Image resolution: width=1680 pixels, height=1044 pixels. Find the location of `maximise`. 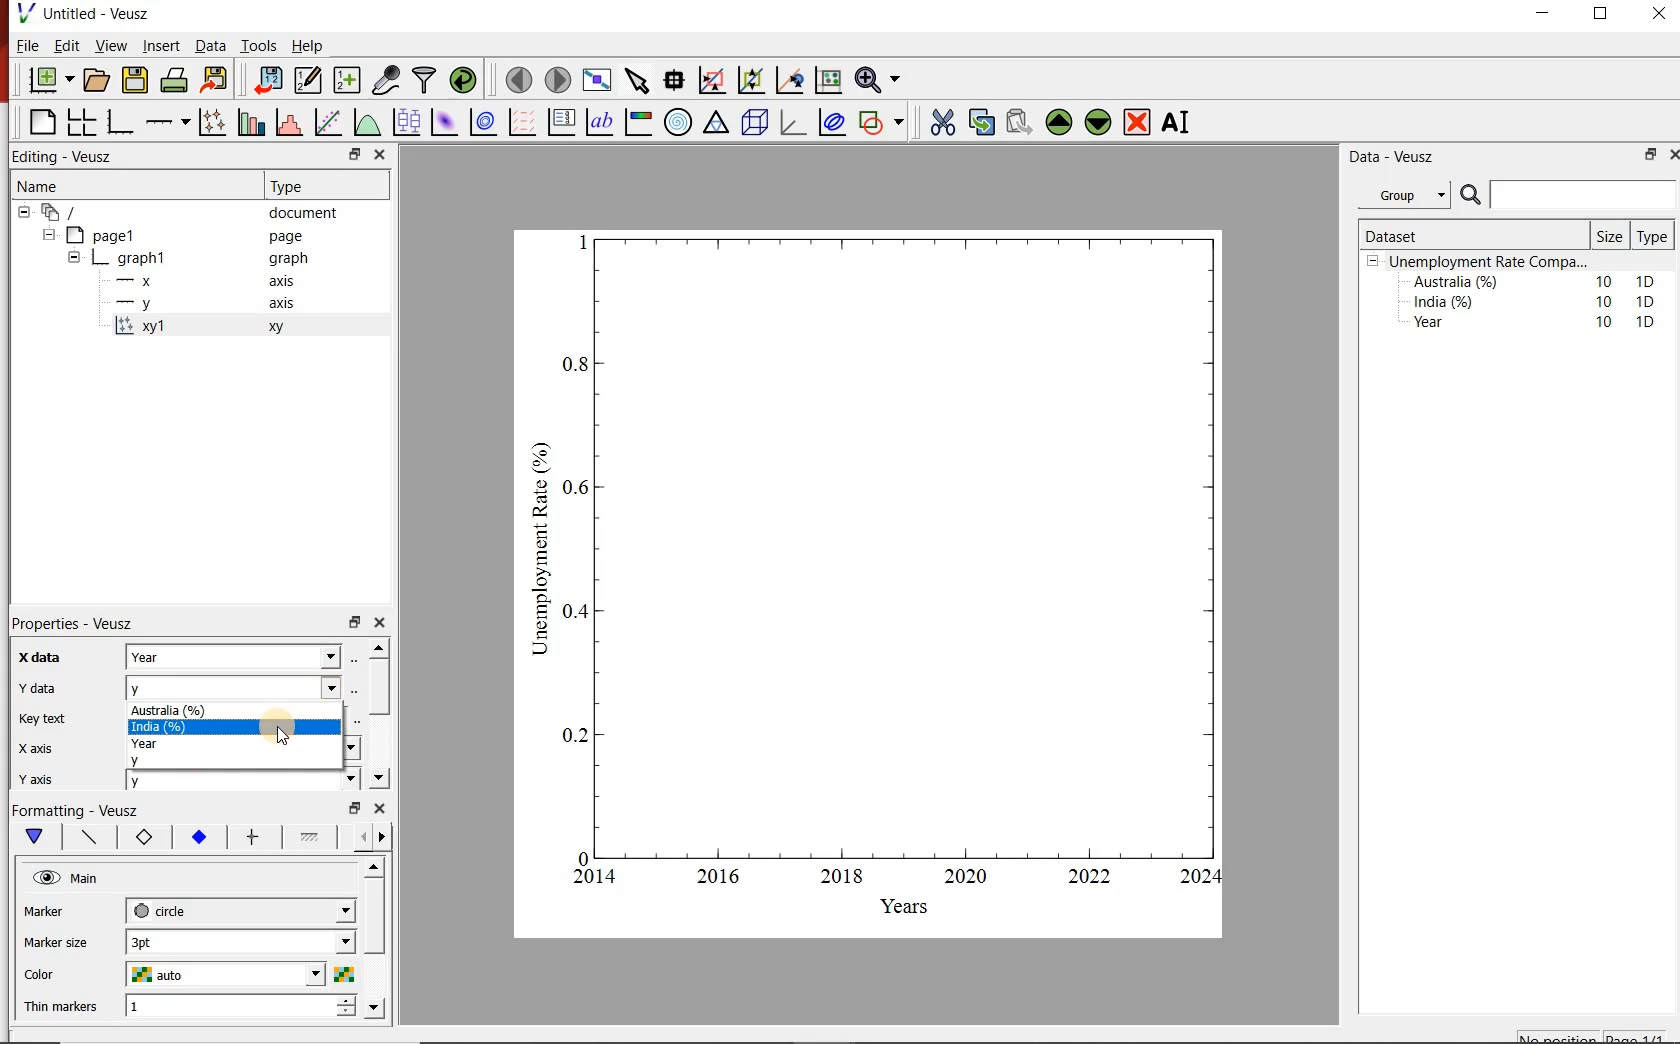

maximise is located at coordinates (1603, 18).